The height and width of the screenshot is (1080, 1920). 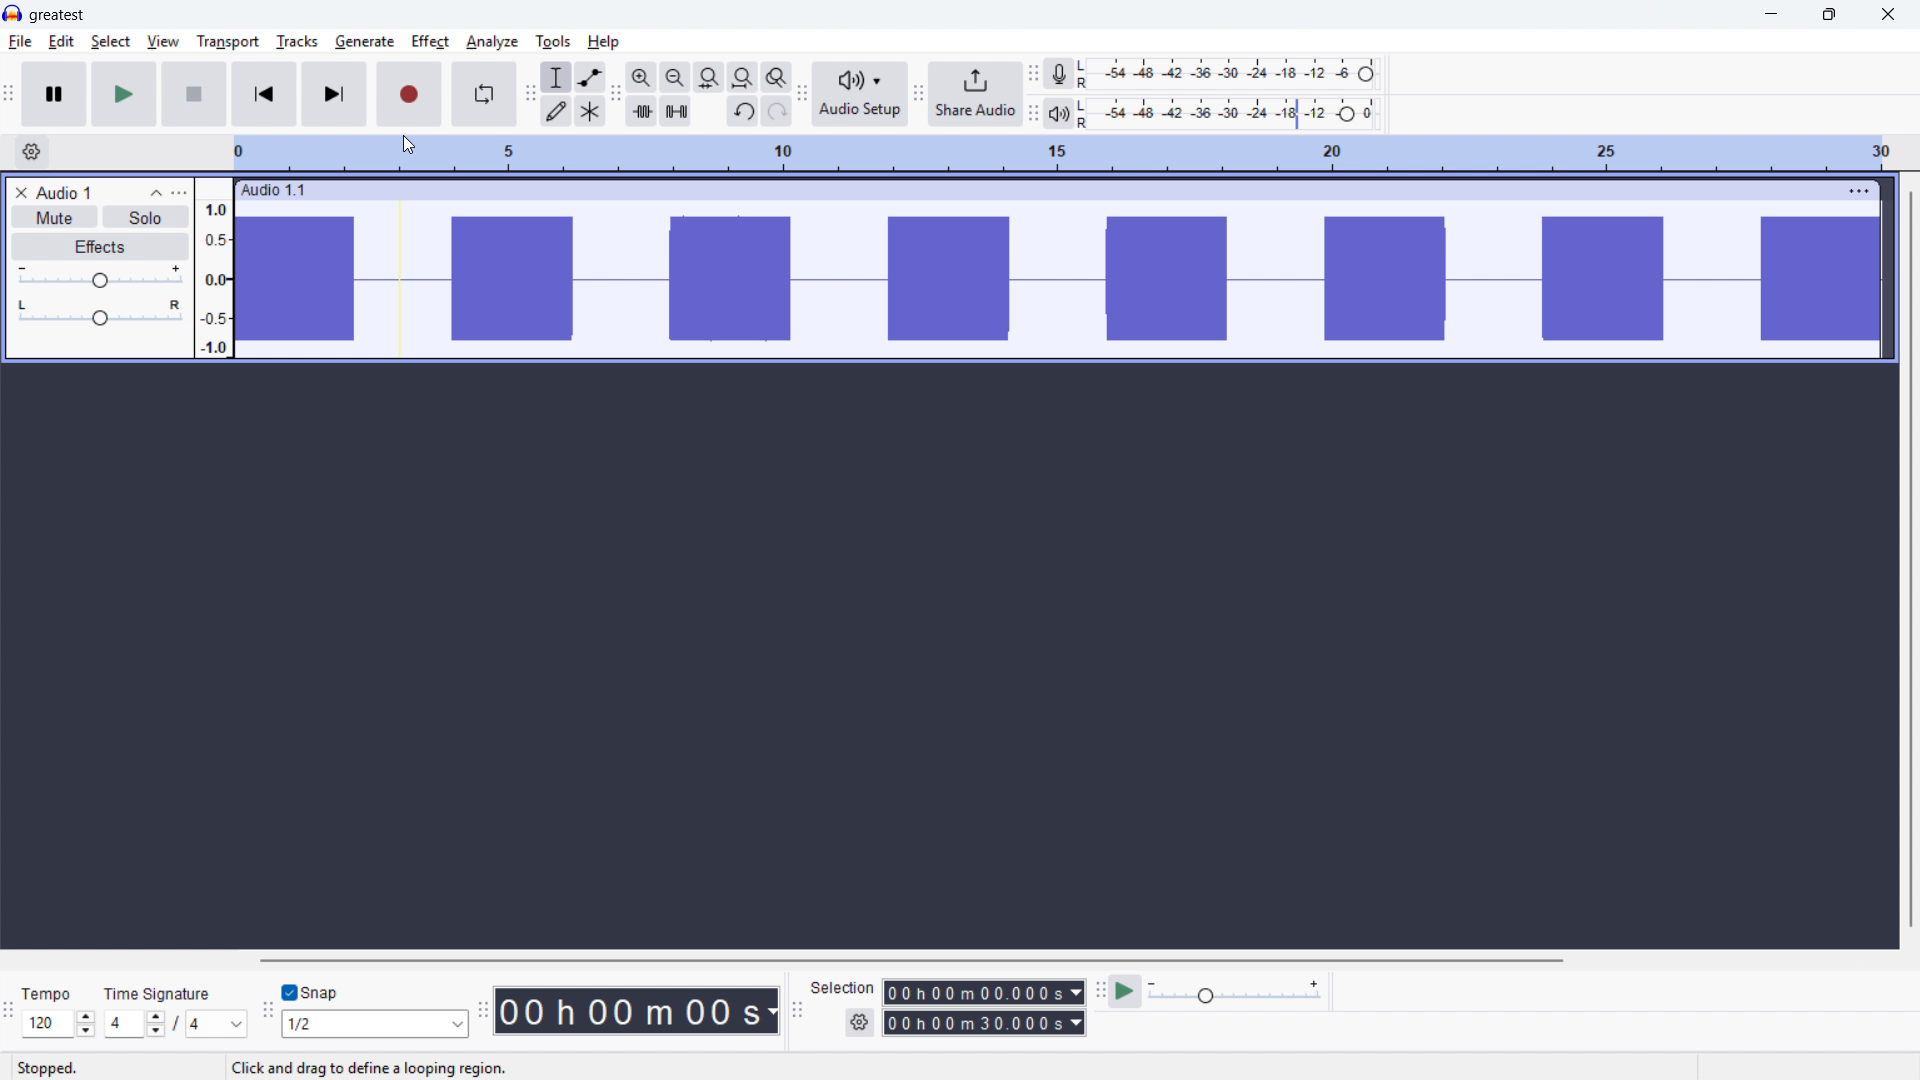 I want to click on tempo, so click(x=51, y=994).